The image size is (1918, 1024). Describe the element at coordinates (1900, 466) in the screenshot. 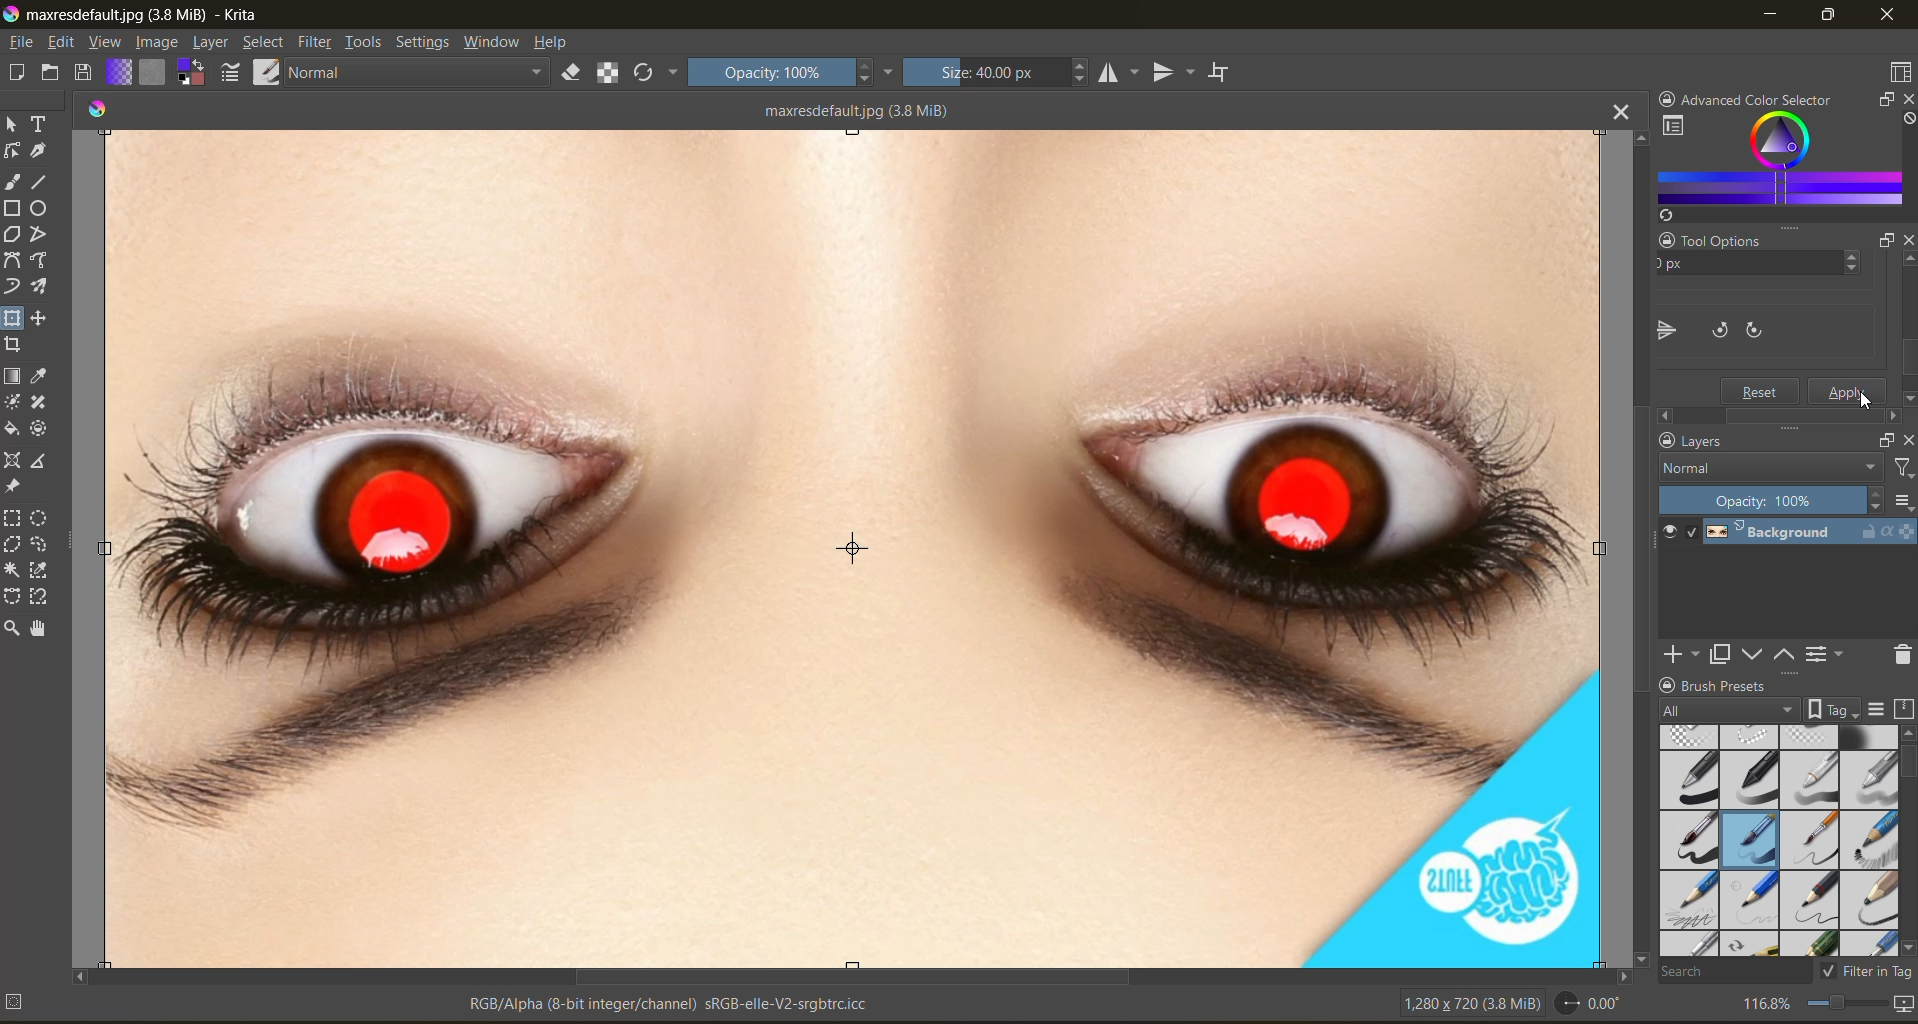

I see `filter` at that location.